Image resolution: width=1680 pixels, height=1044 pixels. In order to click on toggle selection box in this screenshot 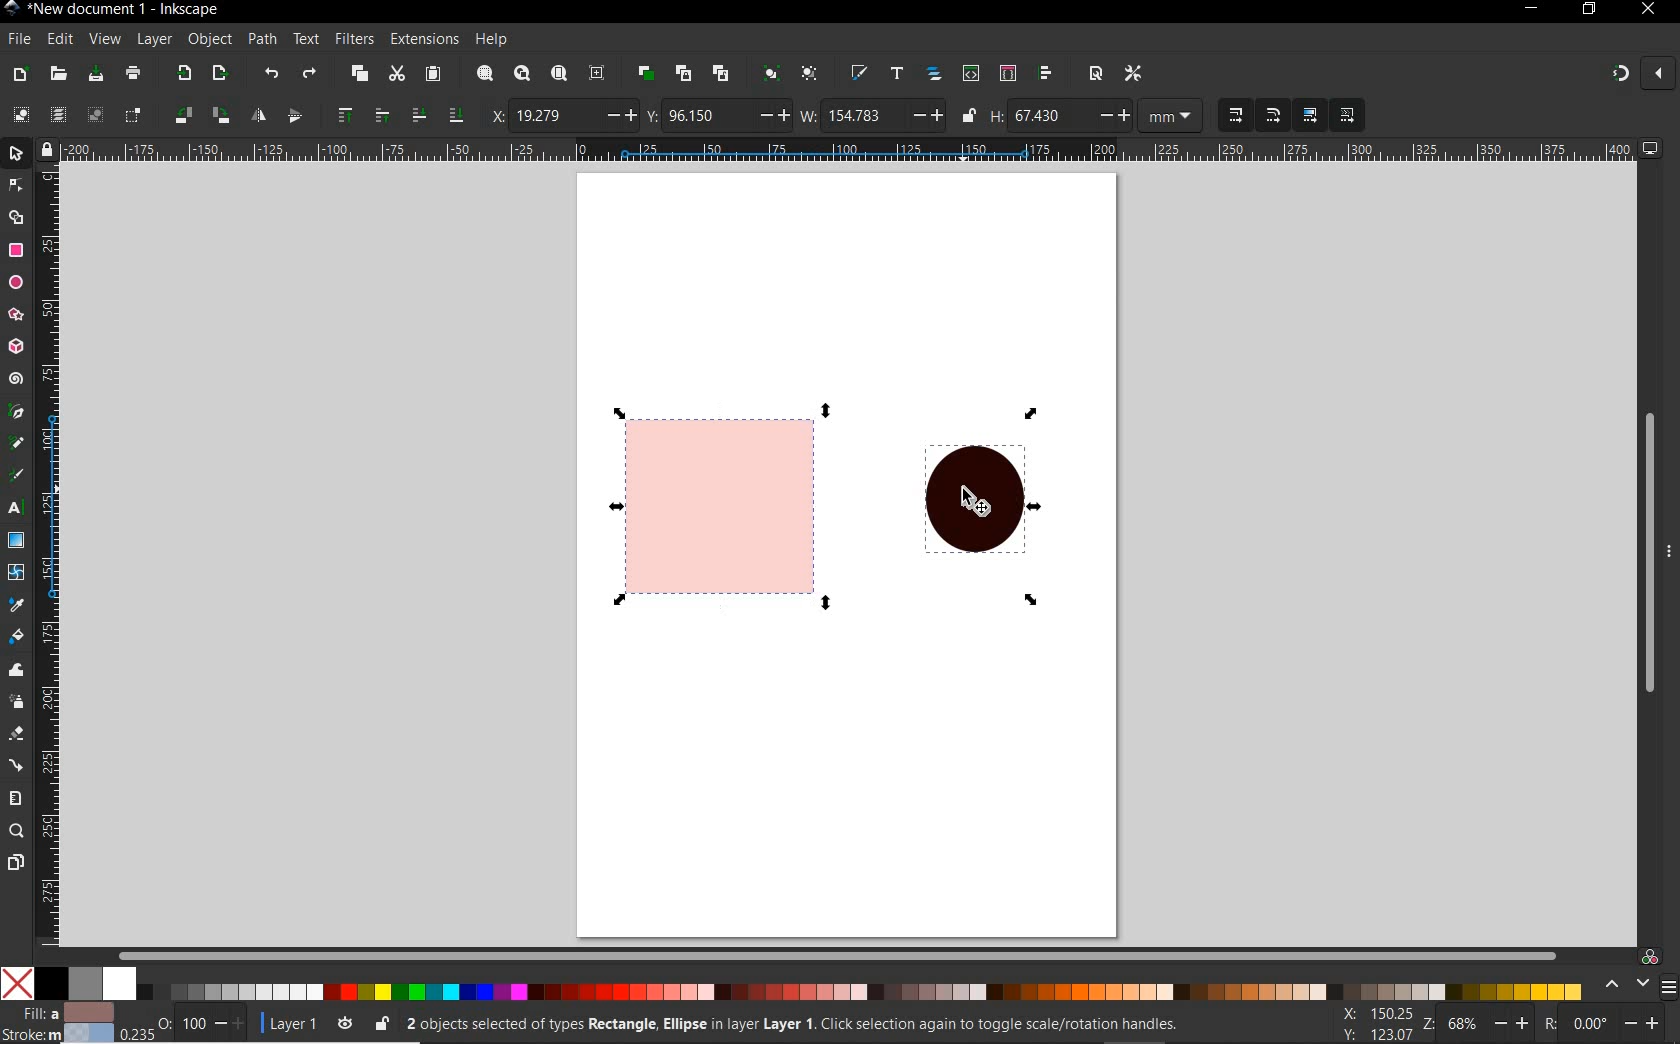, I will do `click(133, 116)`.